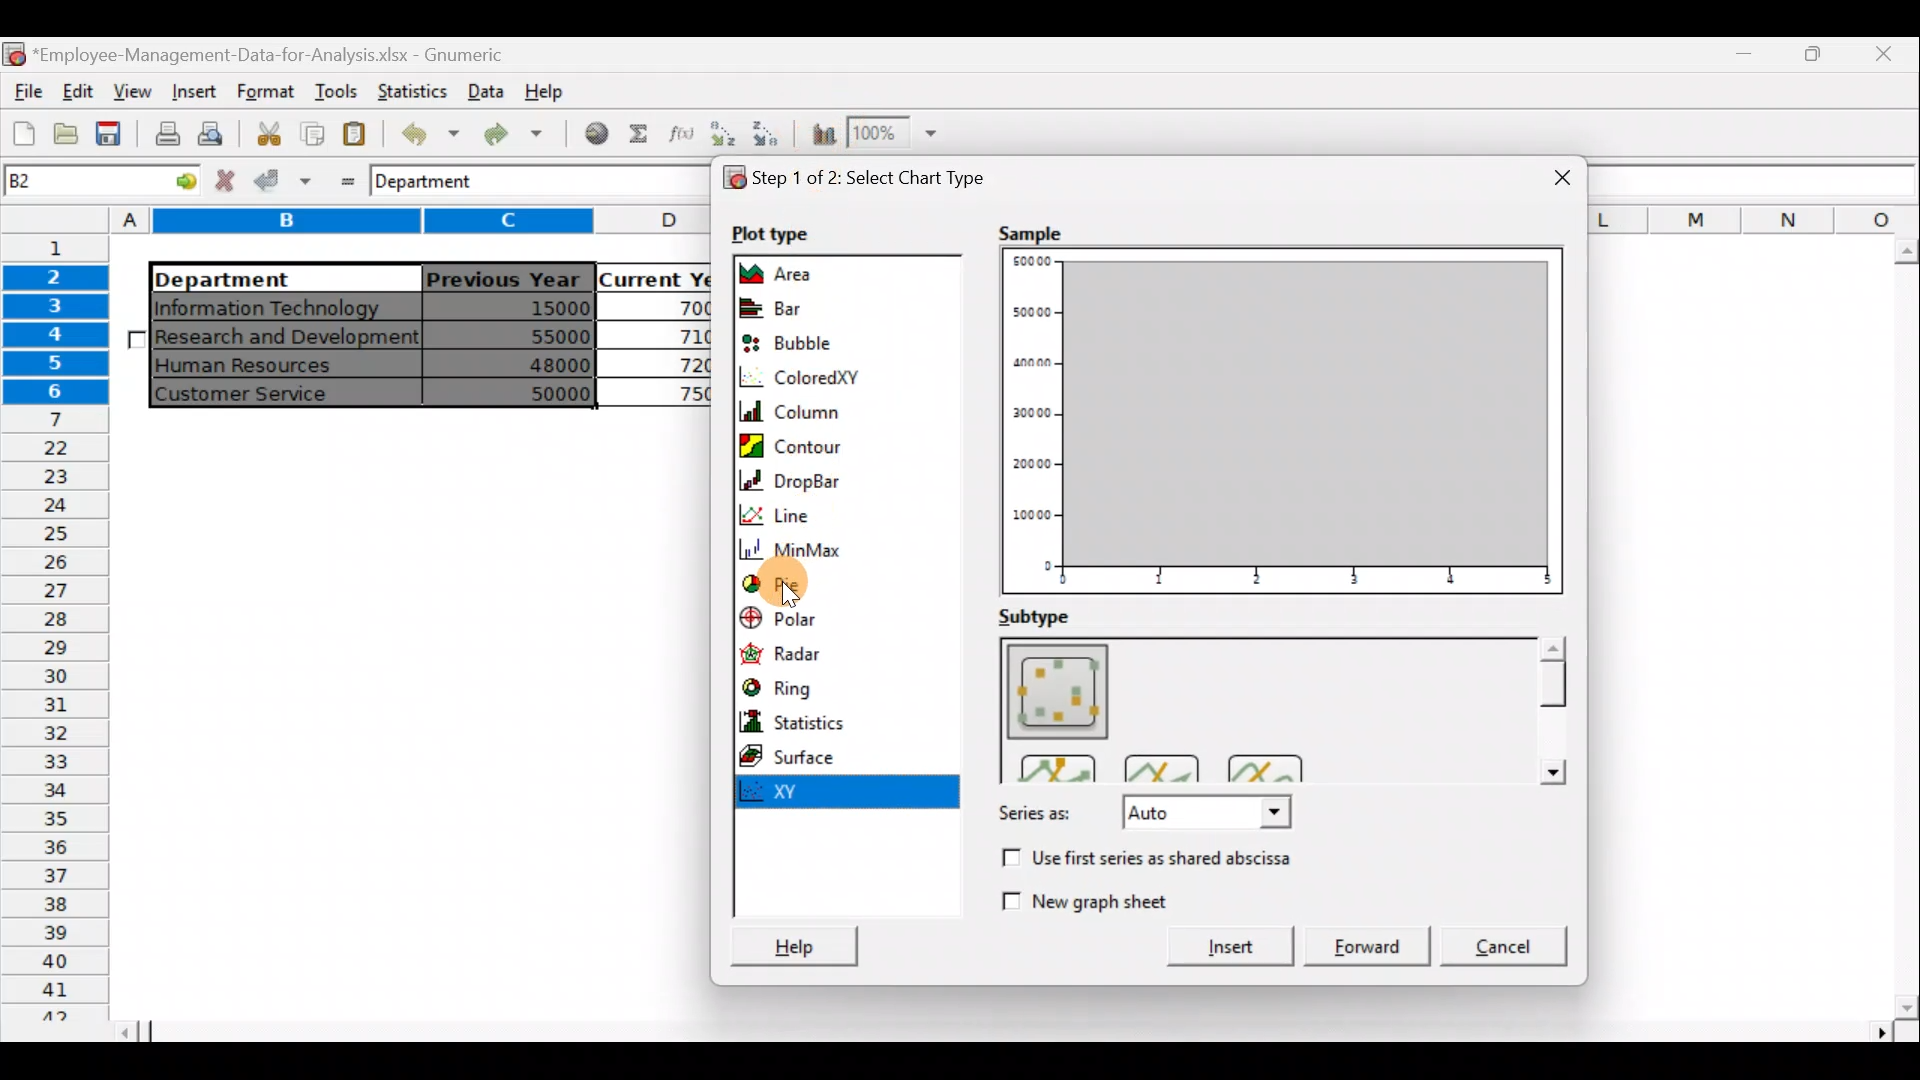 The width and height of the screenshot is (1920, 1080). I want to click on Create a new workbook, so click(24, 133).